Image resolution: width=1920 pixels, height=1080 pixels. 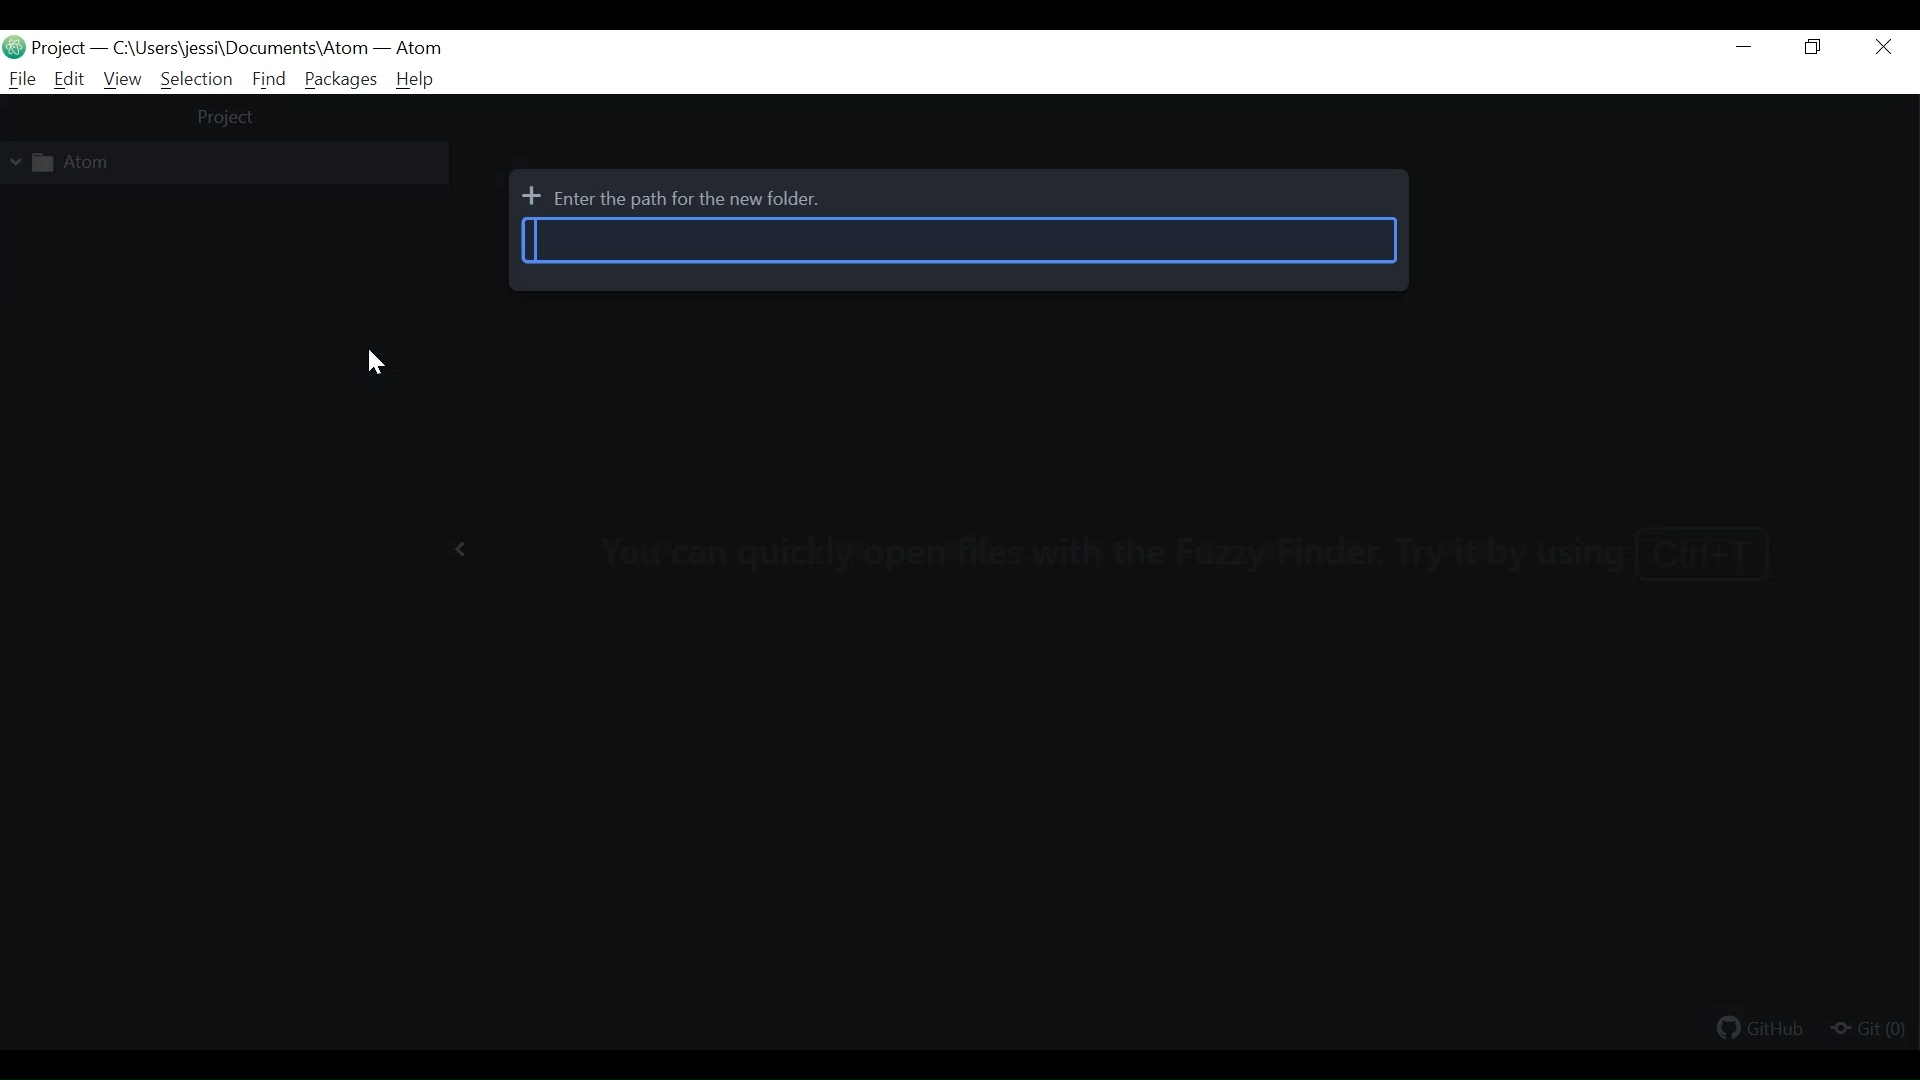 What do you see at coordinates (270, 79) in the screenshot?
I see `Find` at bounding box center [270, 79].